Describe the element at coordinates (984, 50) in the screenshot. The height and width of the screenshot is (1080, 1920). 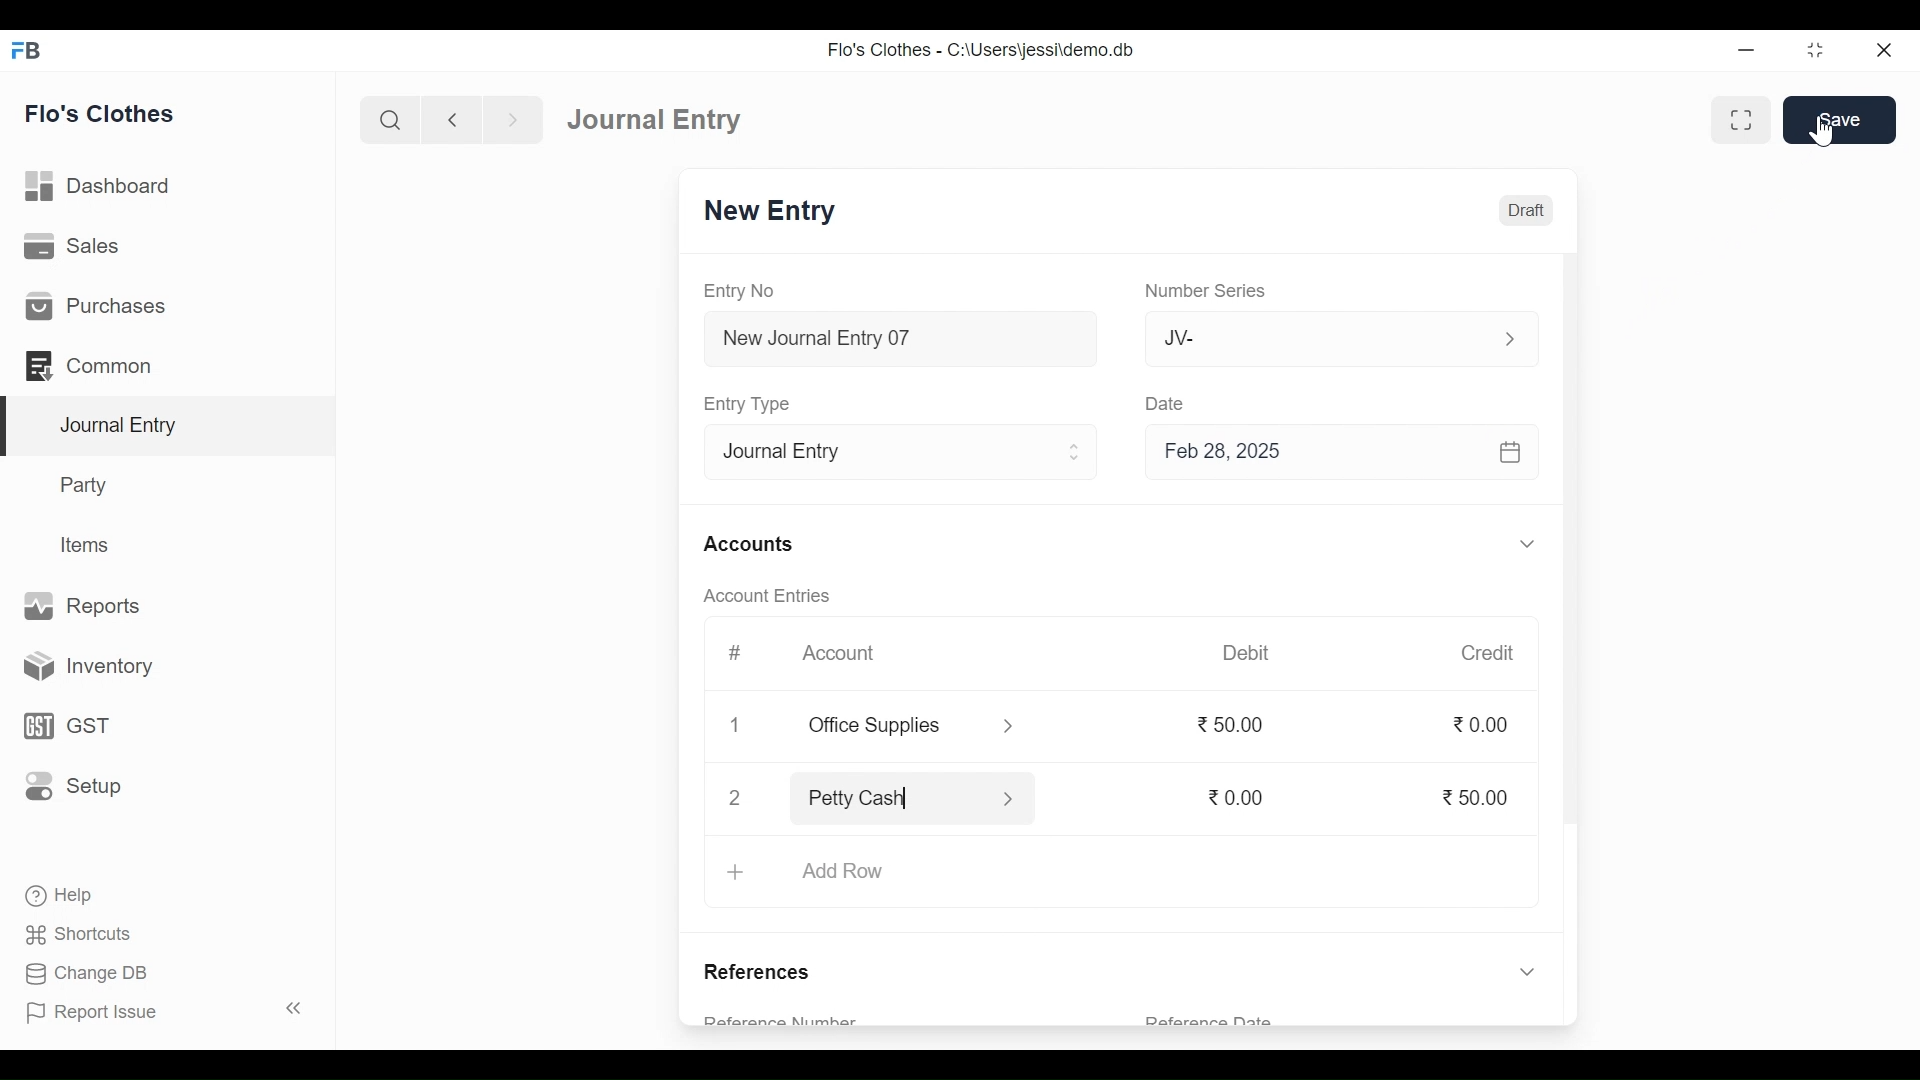
I see `Flo's Clothes - C:\Users\jessi\demo.db` at that location.